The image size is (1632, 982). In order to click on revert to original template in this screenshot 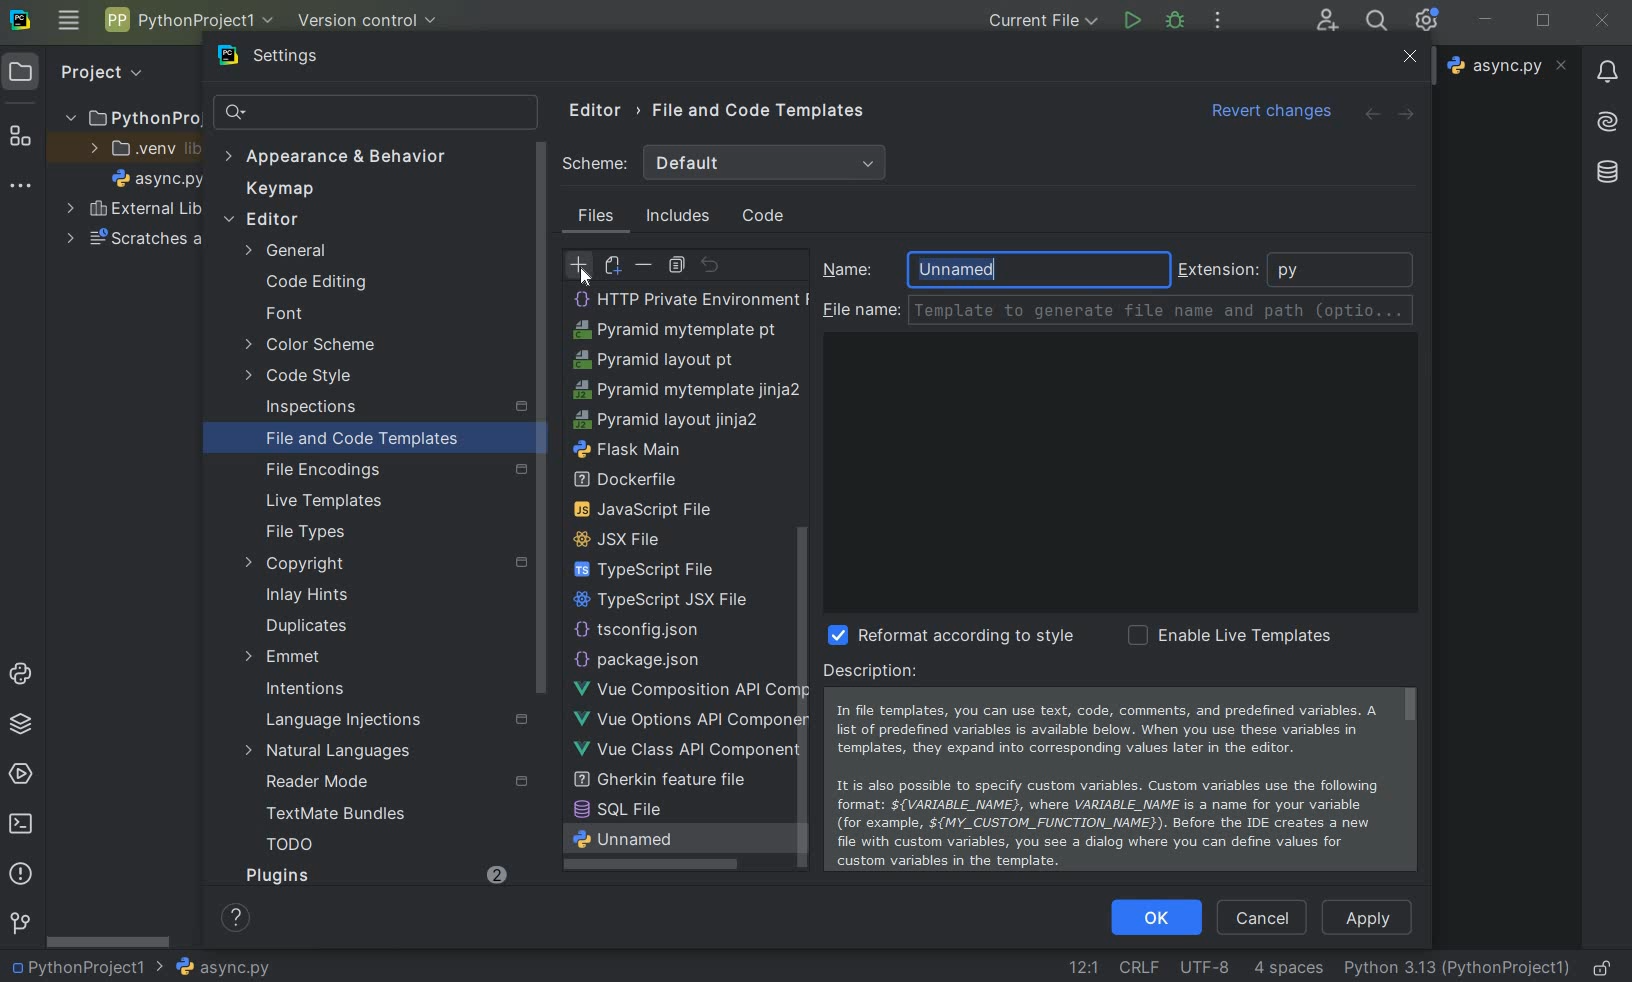, I will do `click(712, 265)`.